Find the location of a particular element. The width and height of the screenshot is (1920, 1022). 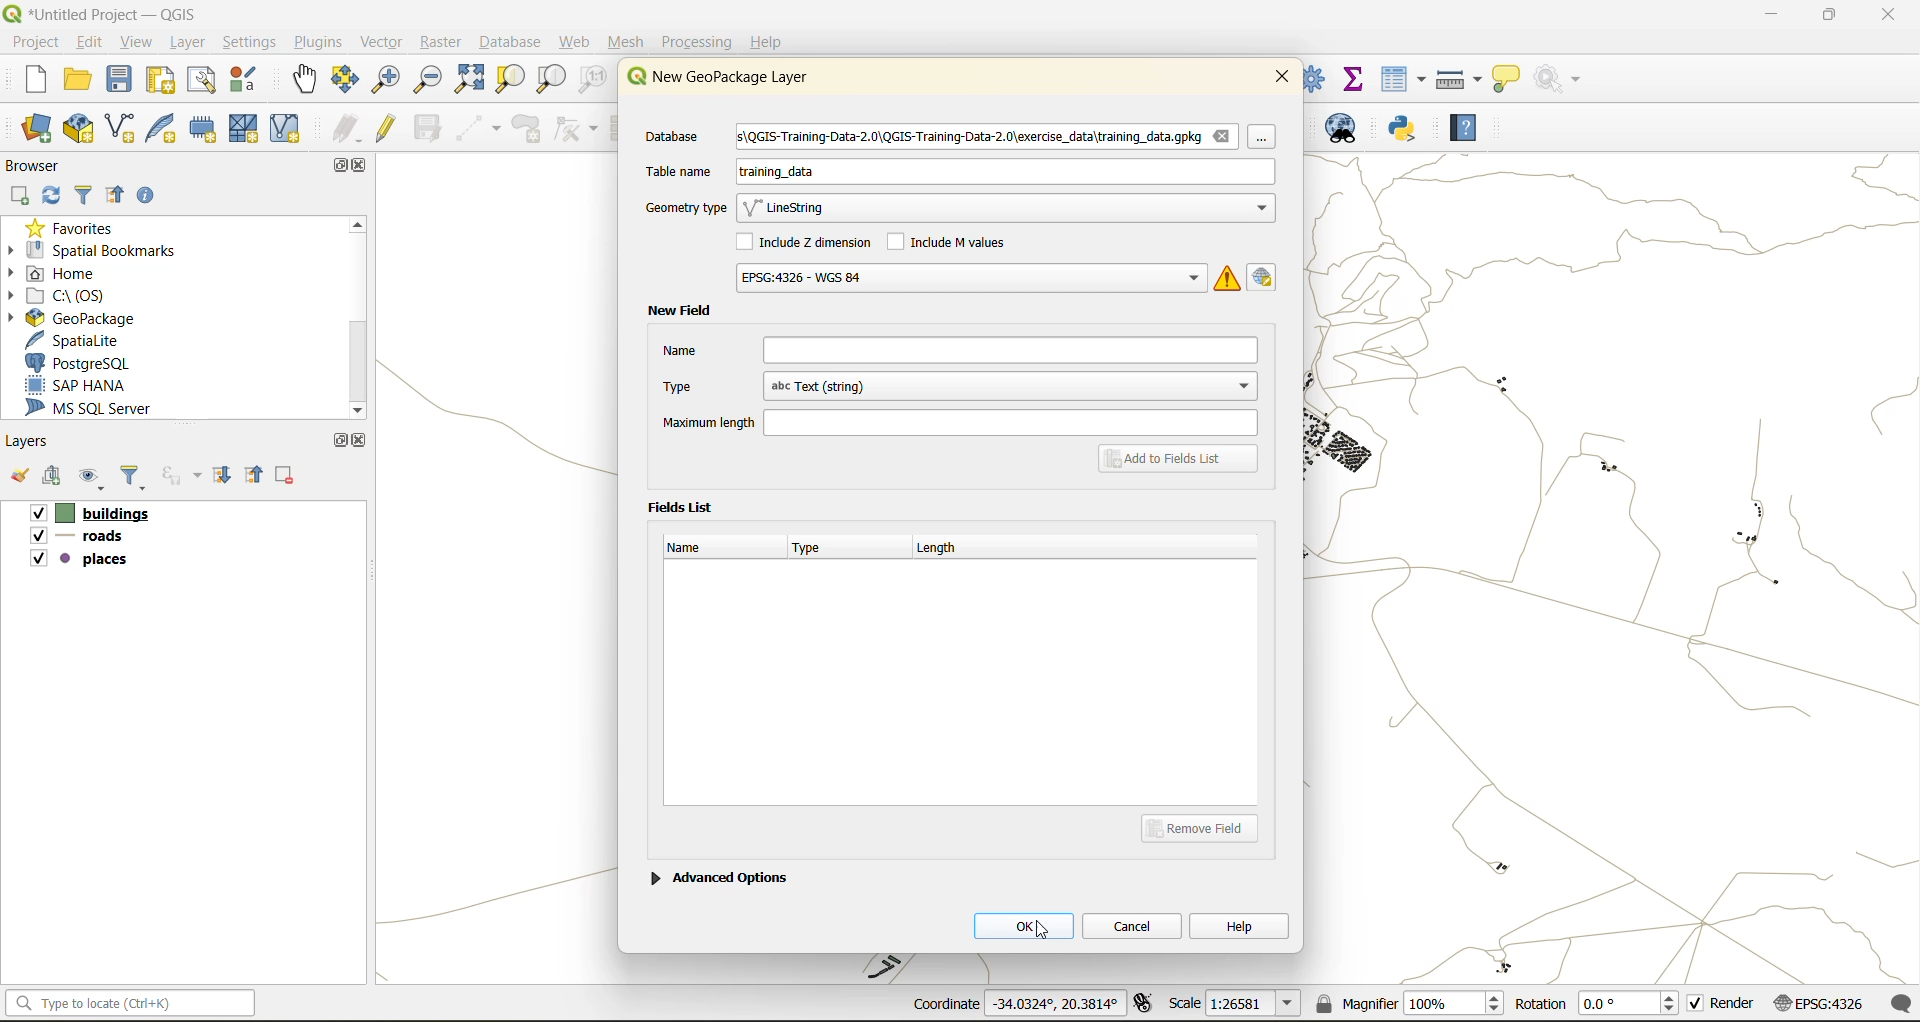

maximize is located at coordinates (1828, 18).